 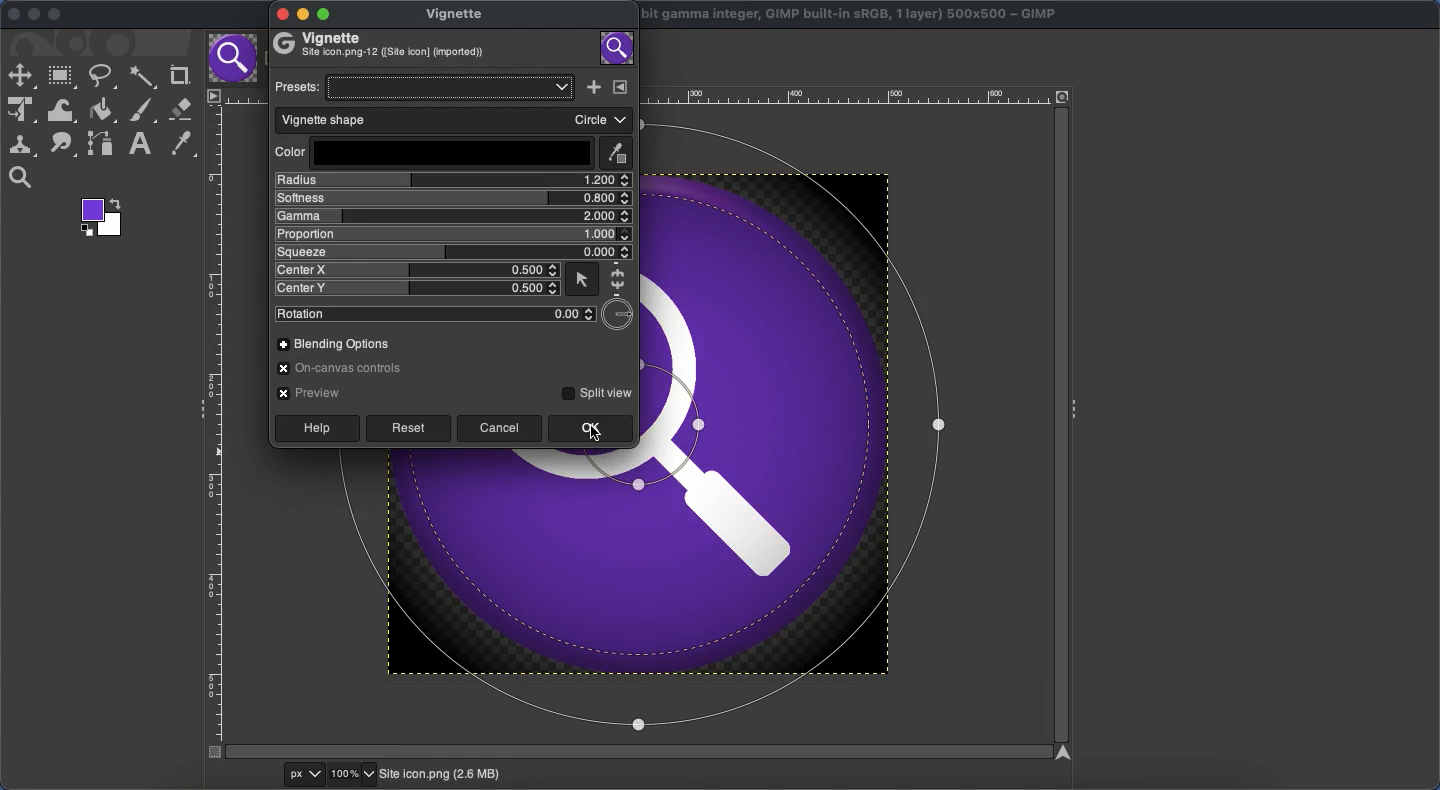 What do you see at coordinates (137, 144) in the screenshot?
I see `Text` at bounding box center [137, 144].